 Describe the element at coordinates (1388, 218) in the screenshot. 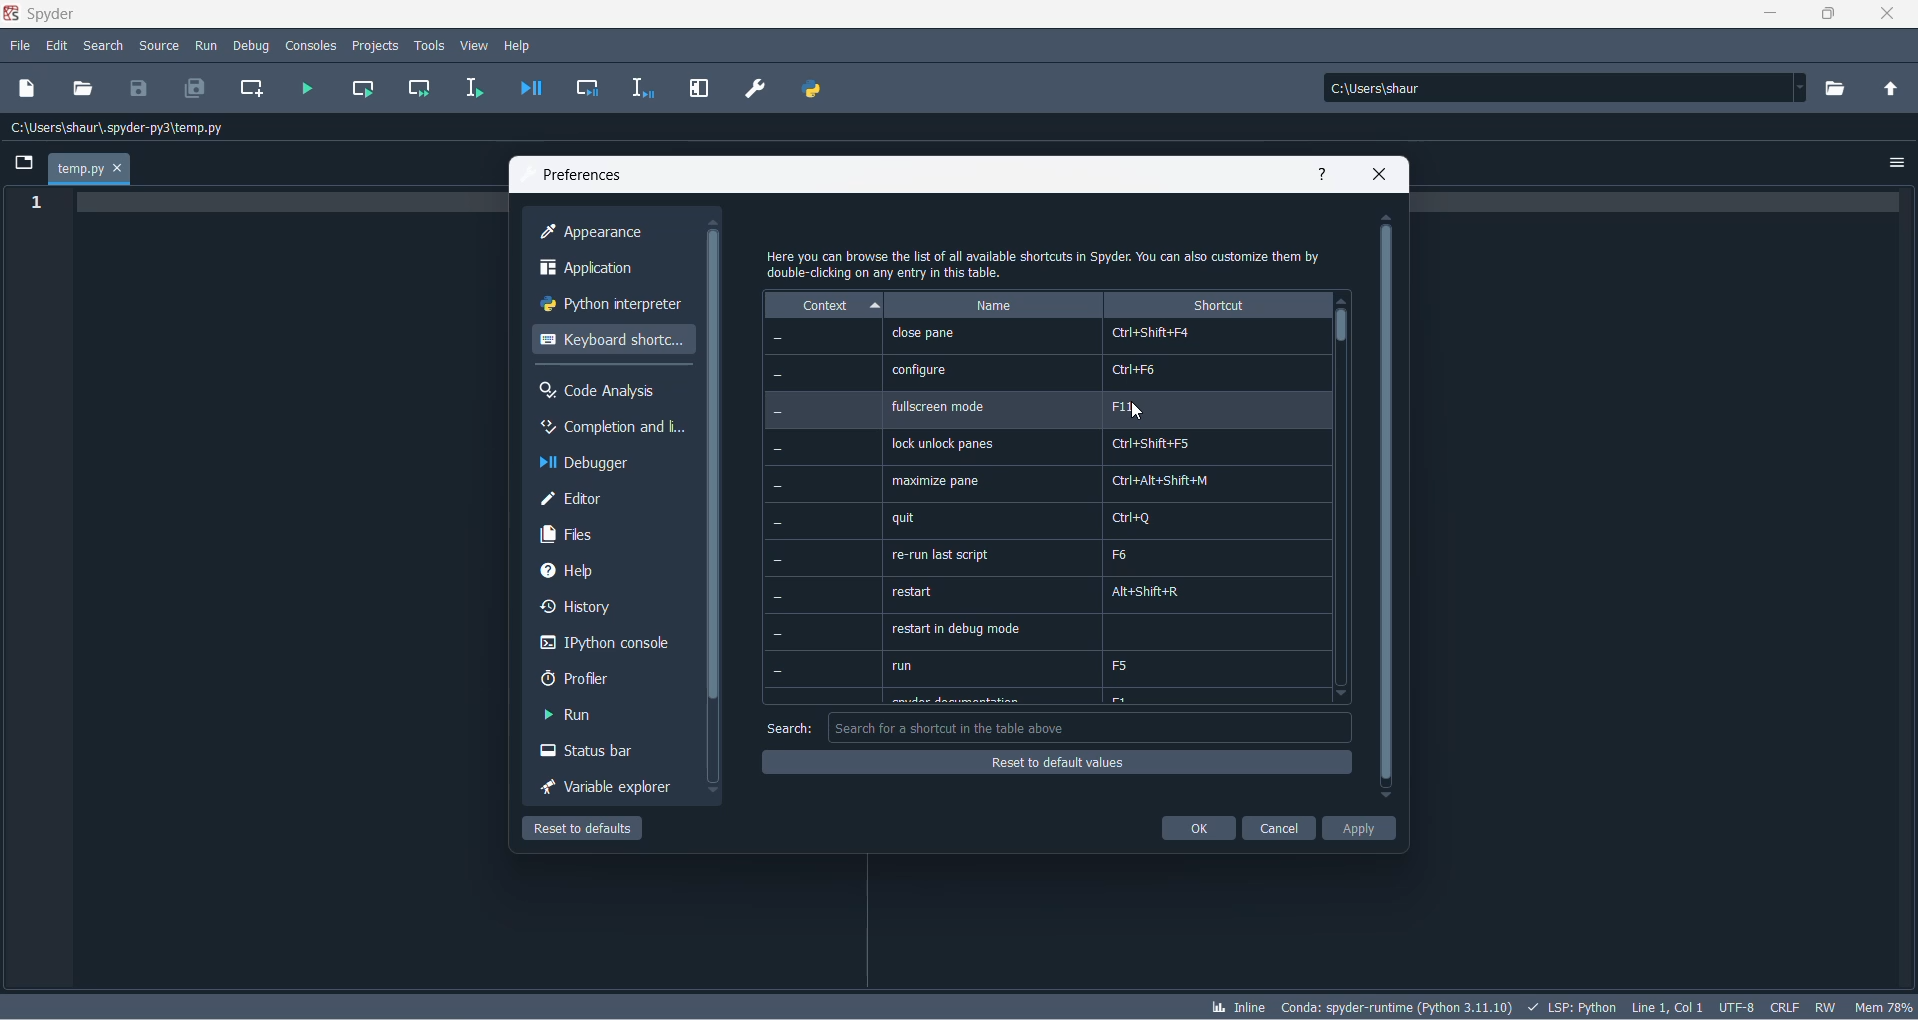

I see `move up` at that location.